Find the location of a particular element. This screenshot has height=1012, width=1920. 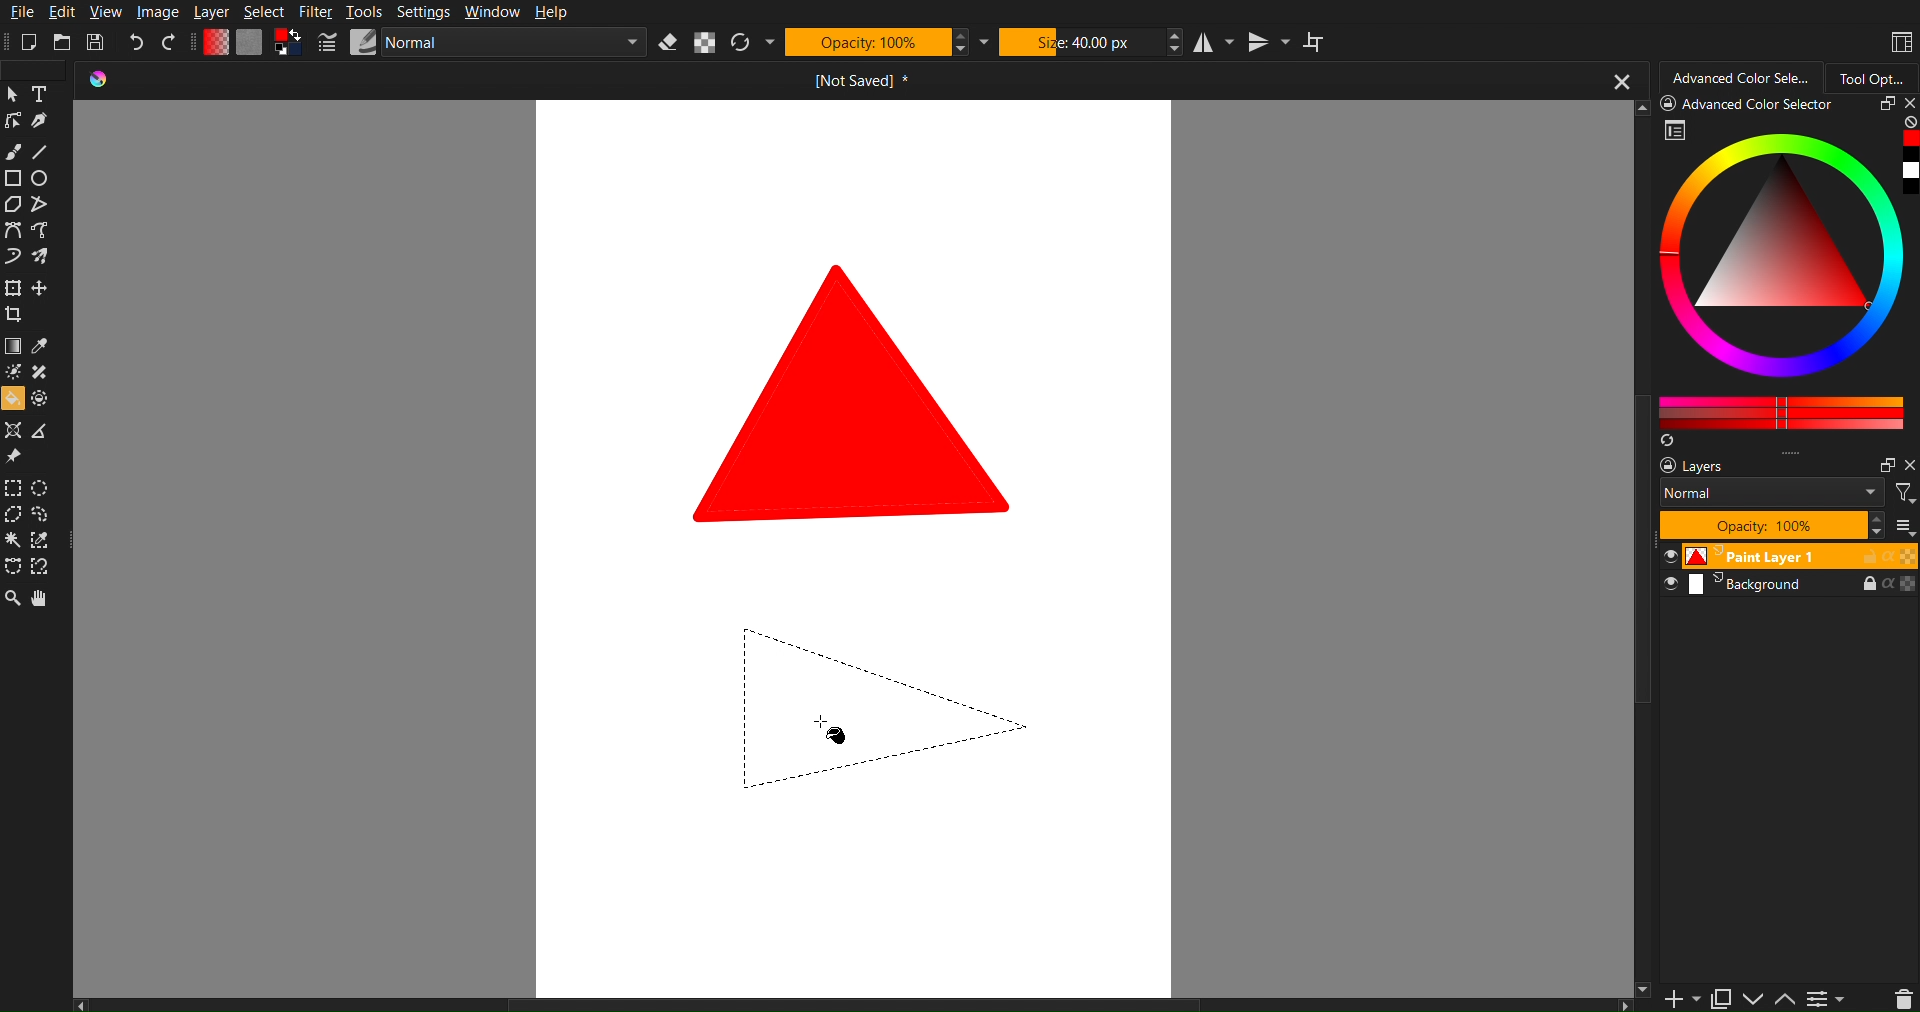

Circle is located at coordinates (42, 179).